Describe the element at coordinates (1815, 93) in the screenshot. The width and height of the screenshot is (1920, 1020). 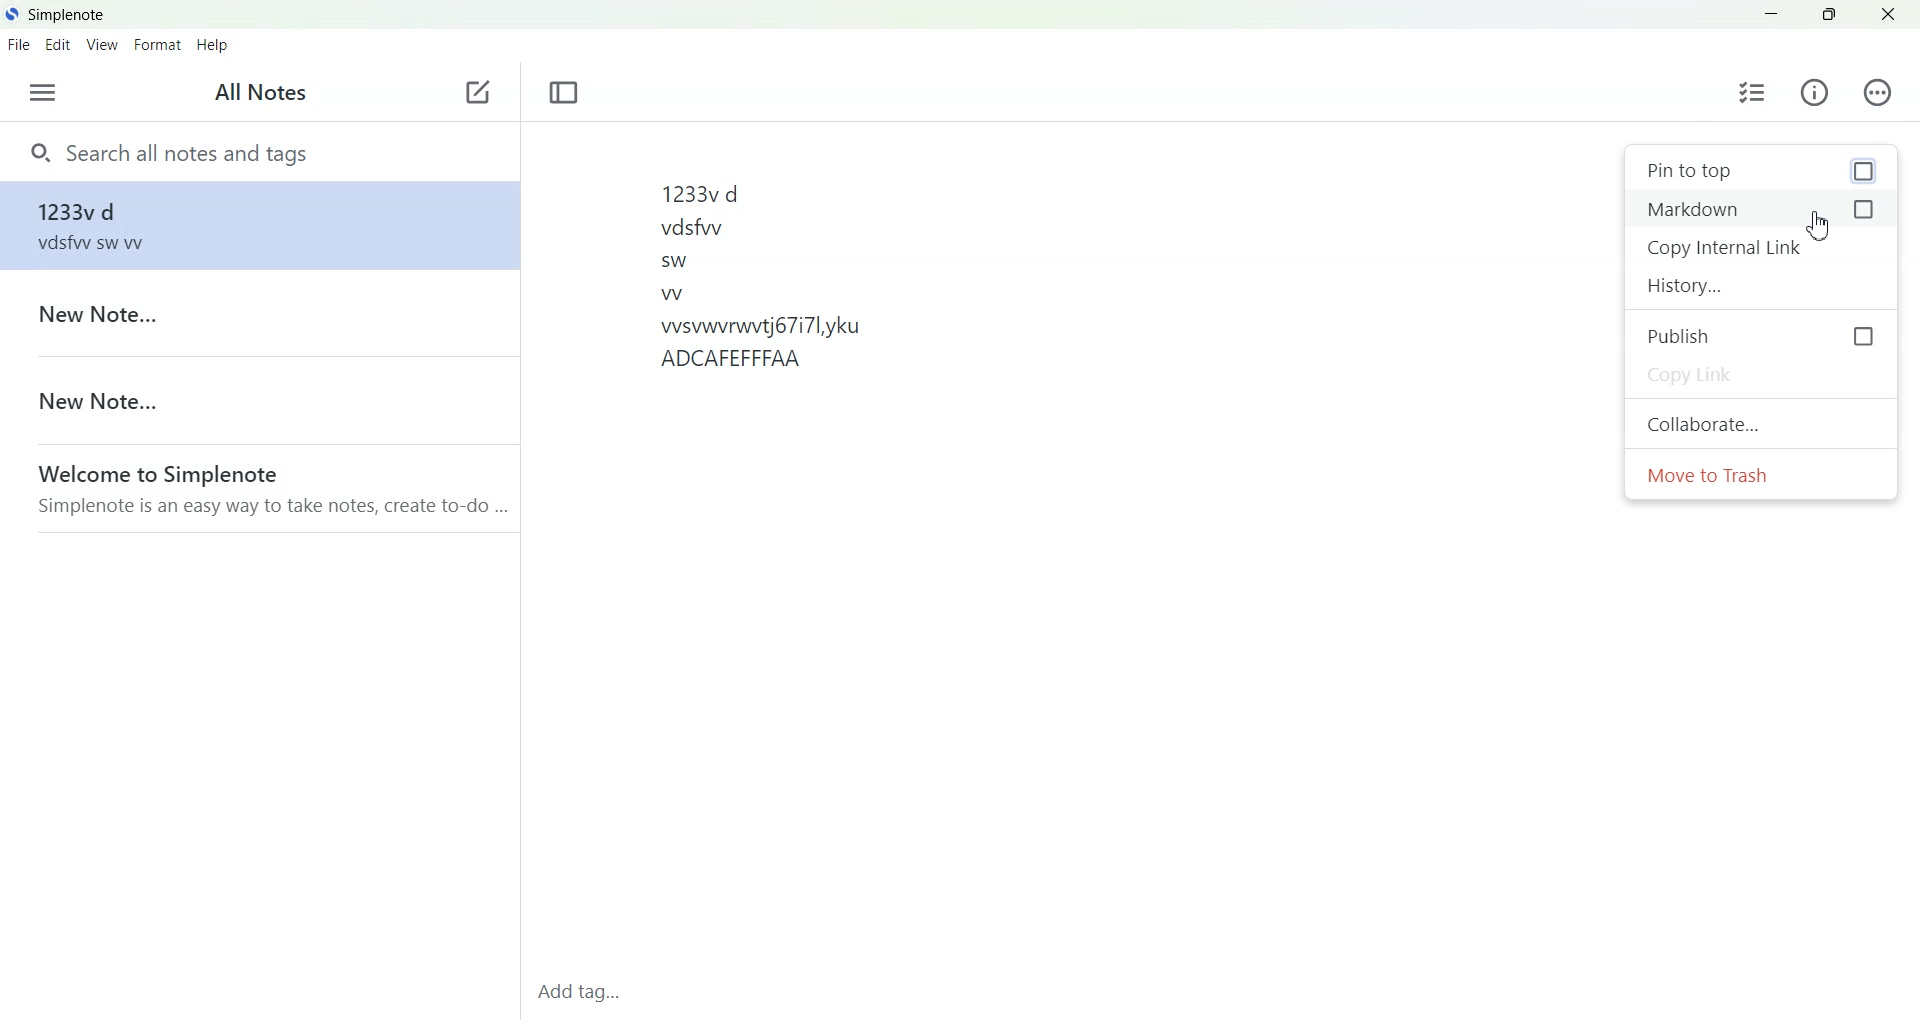
I see `Info` at that location.